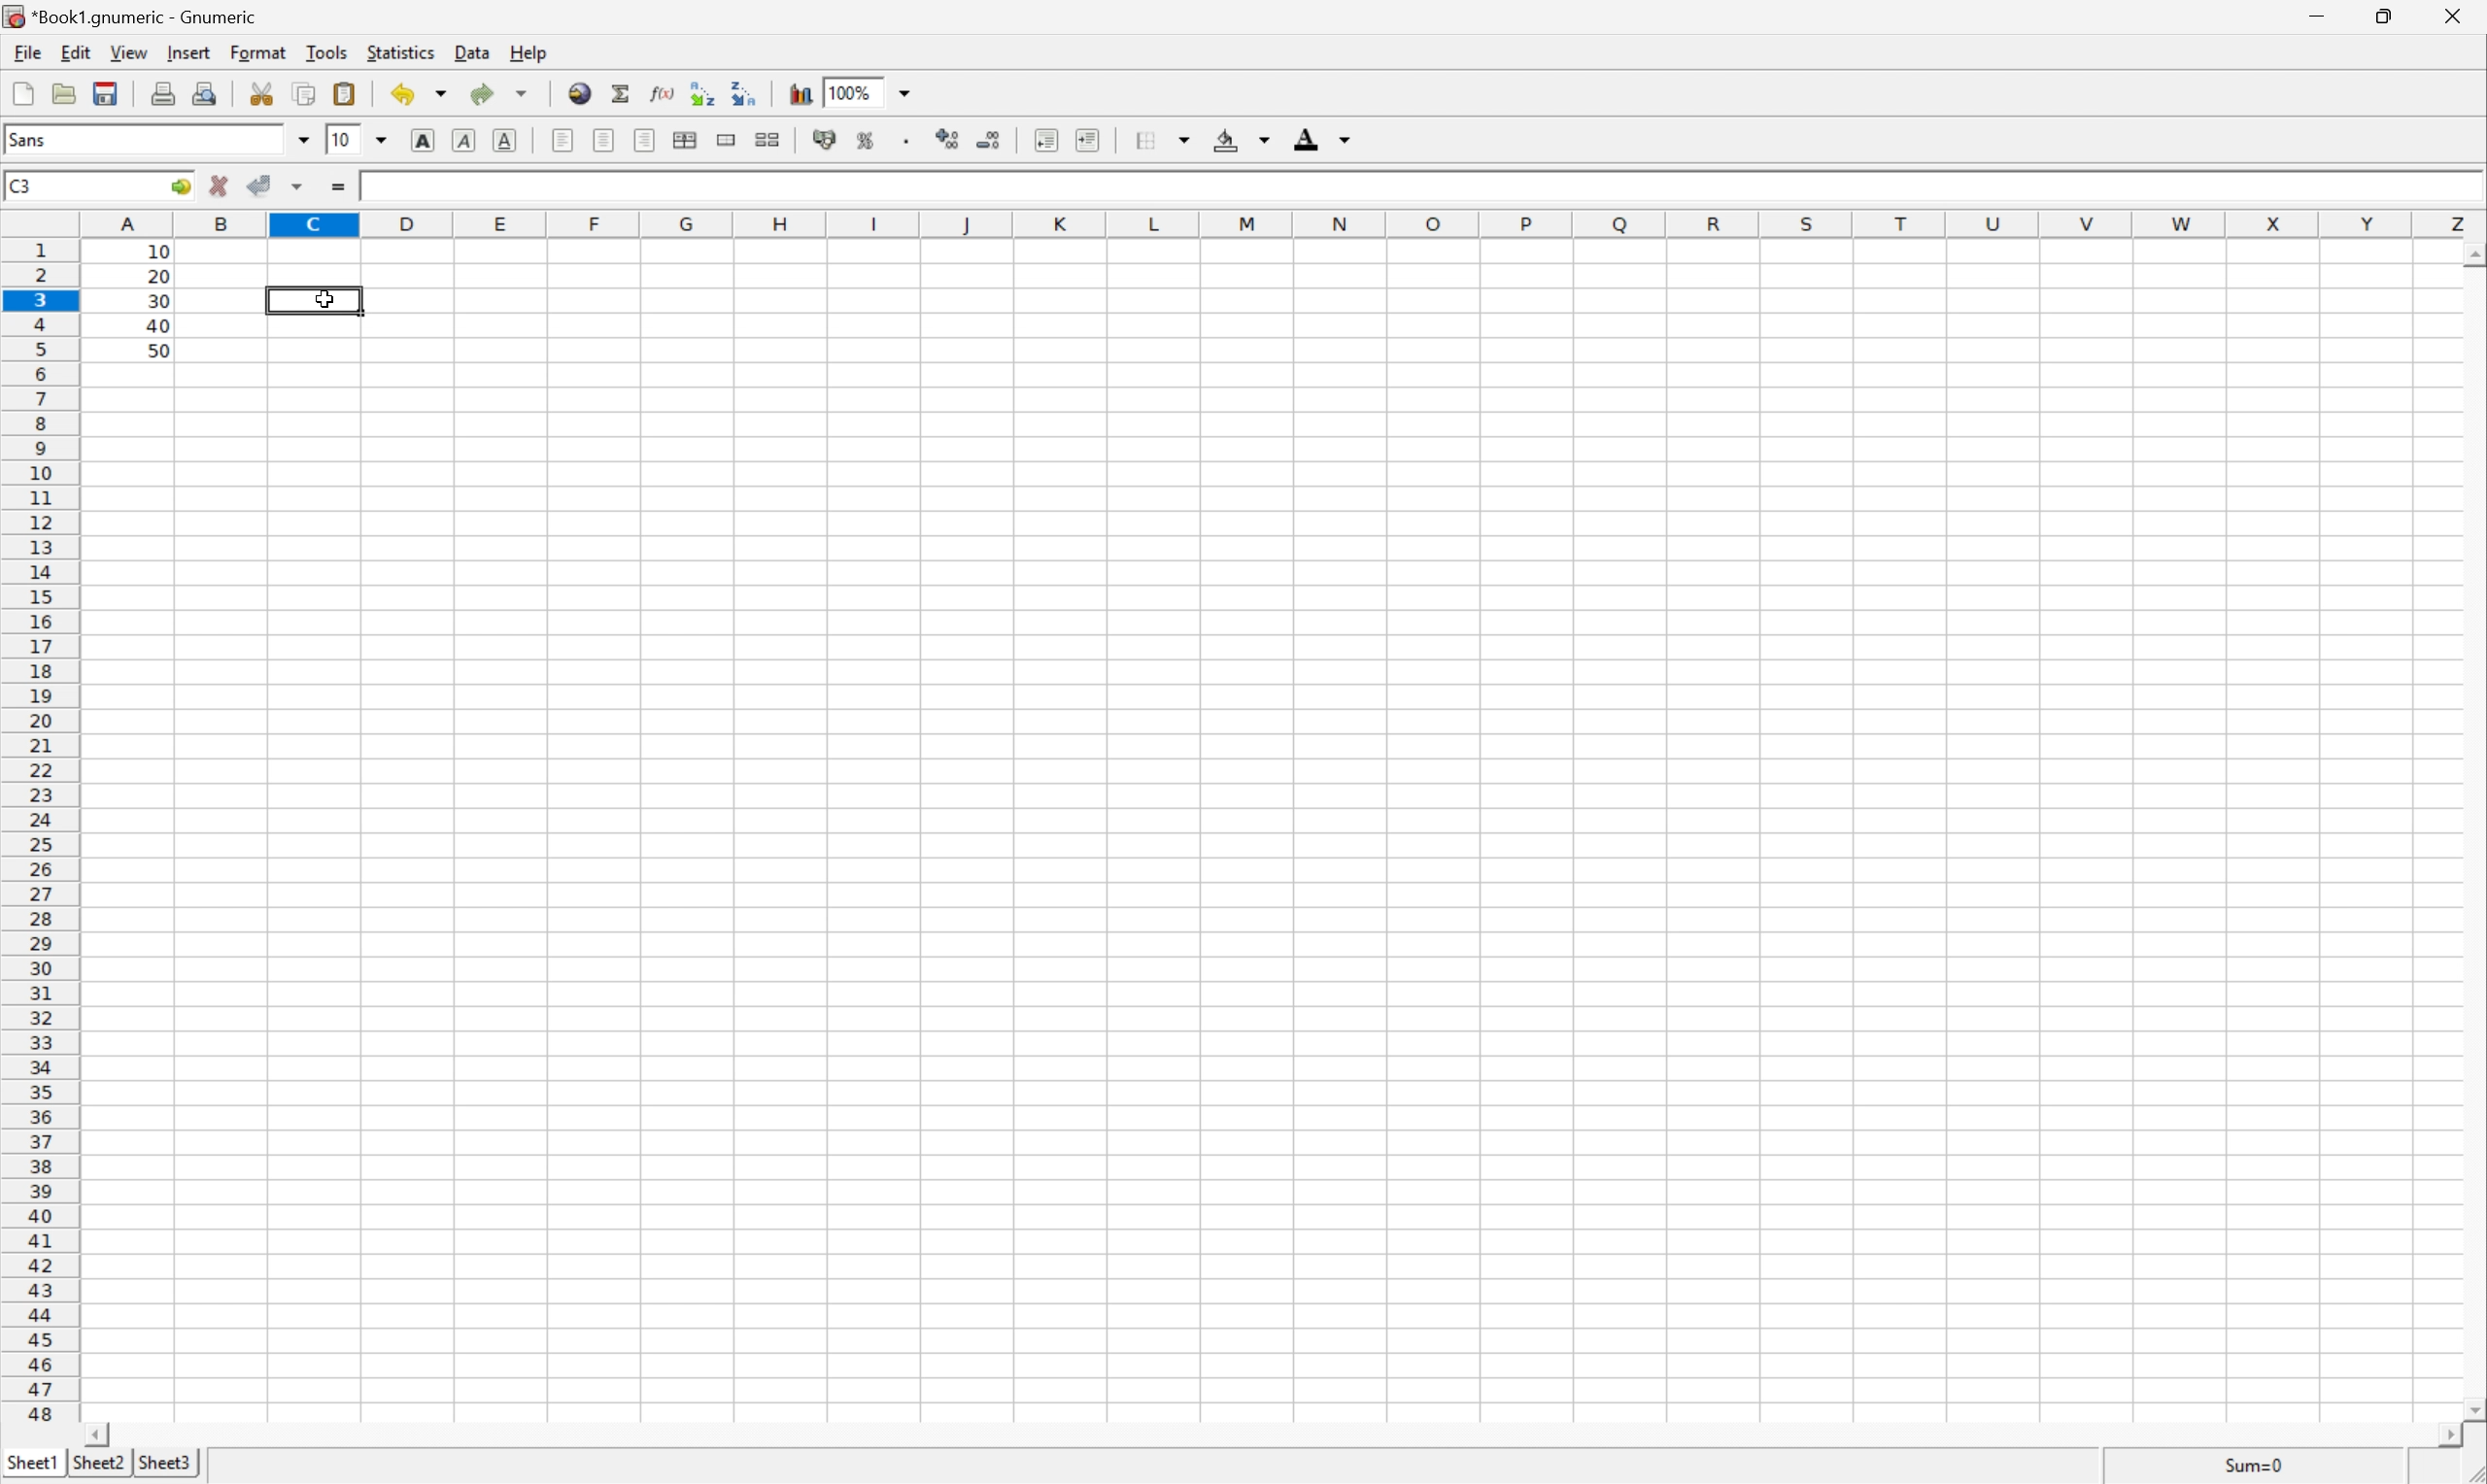  I want to click on Minimize, so click(2319, 17).